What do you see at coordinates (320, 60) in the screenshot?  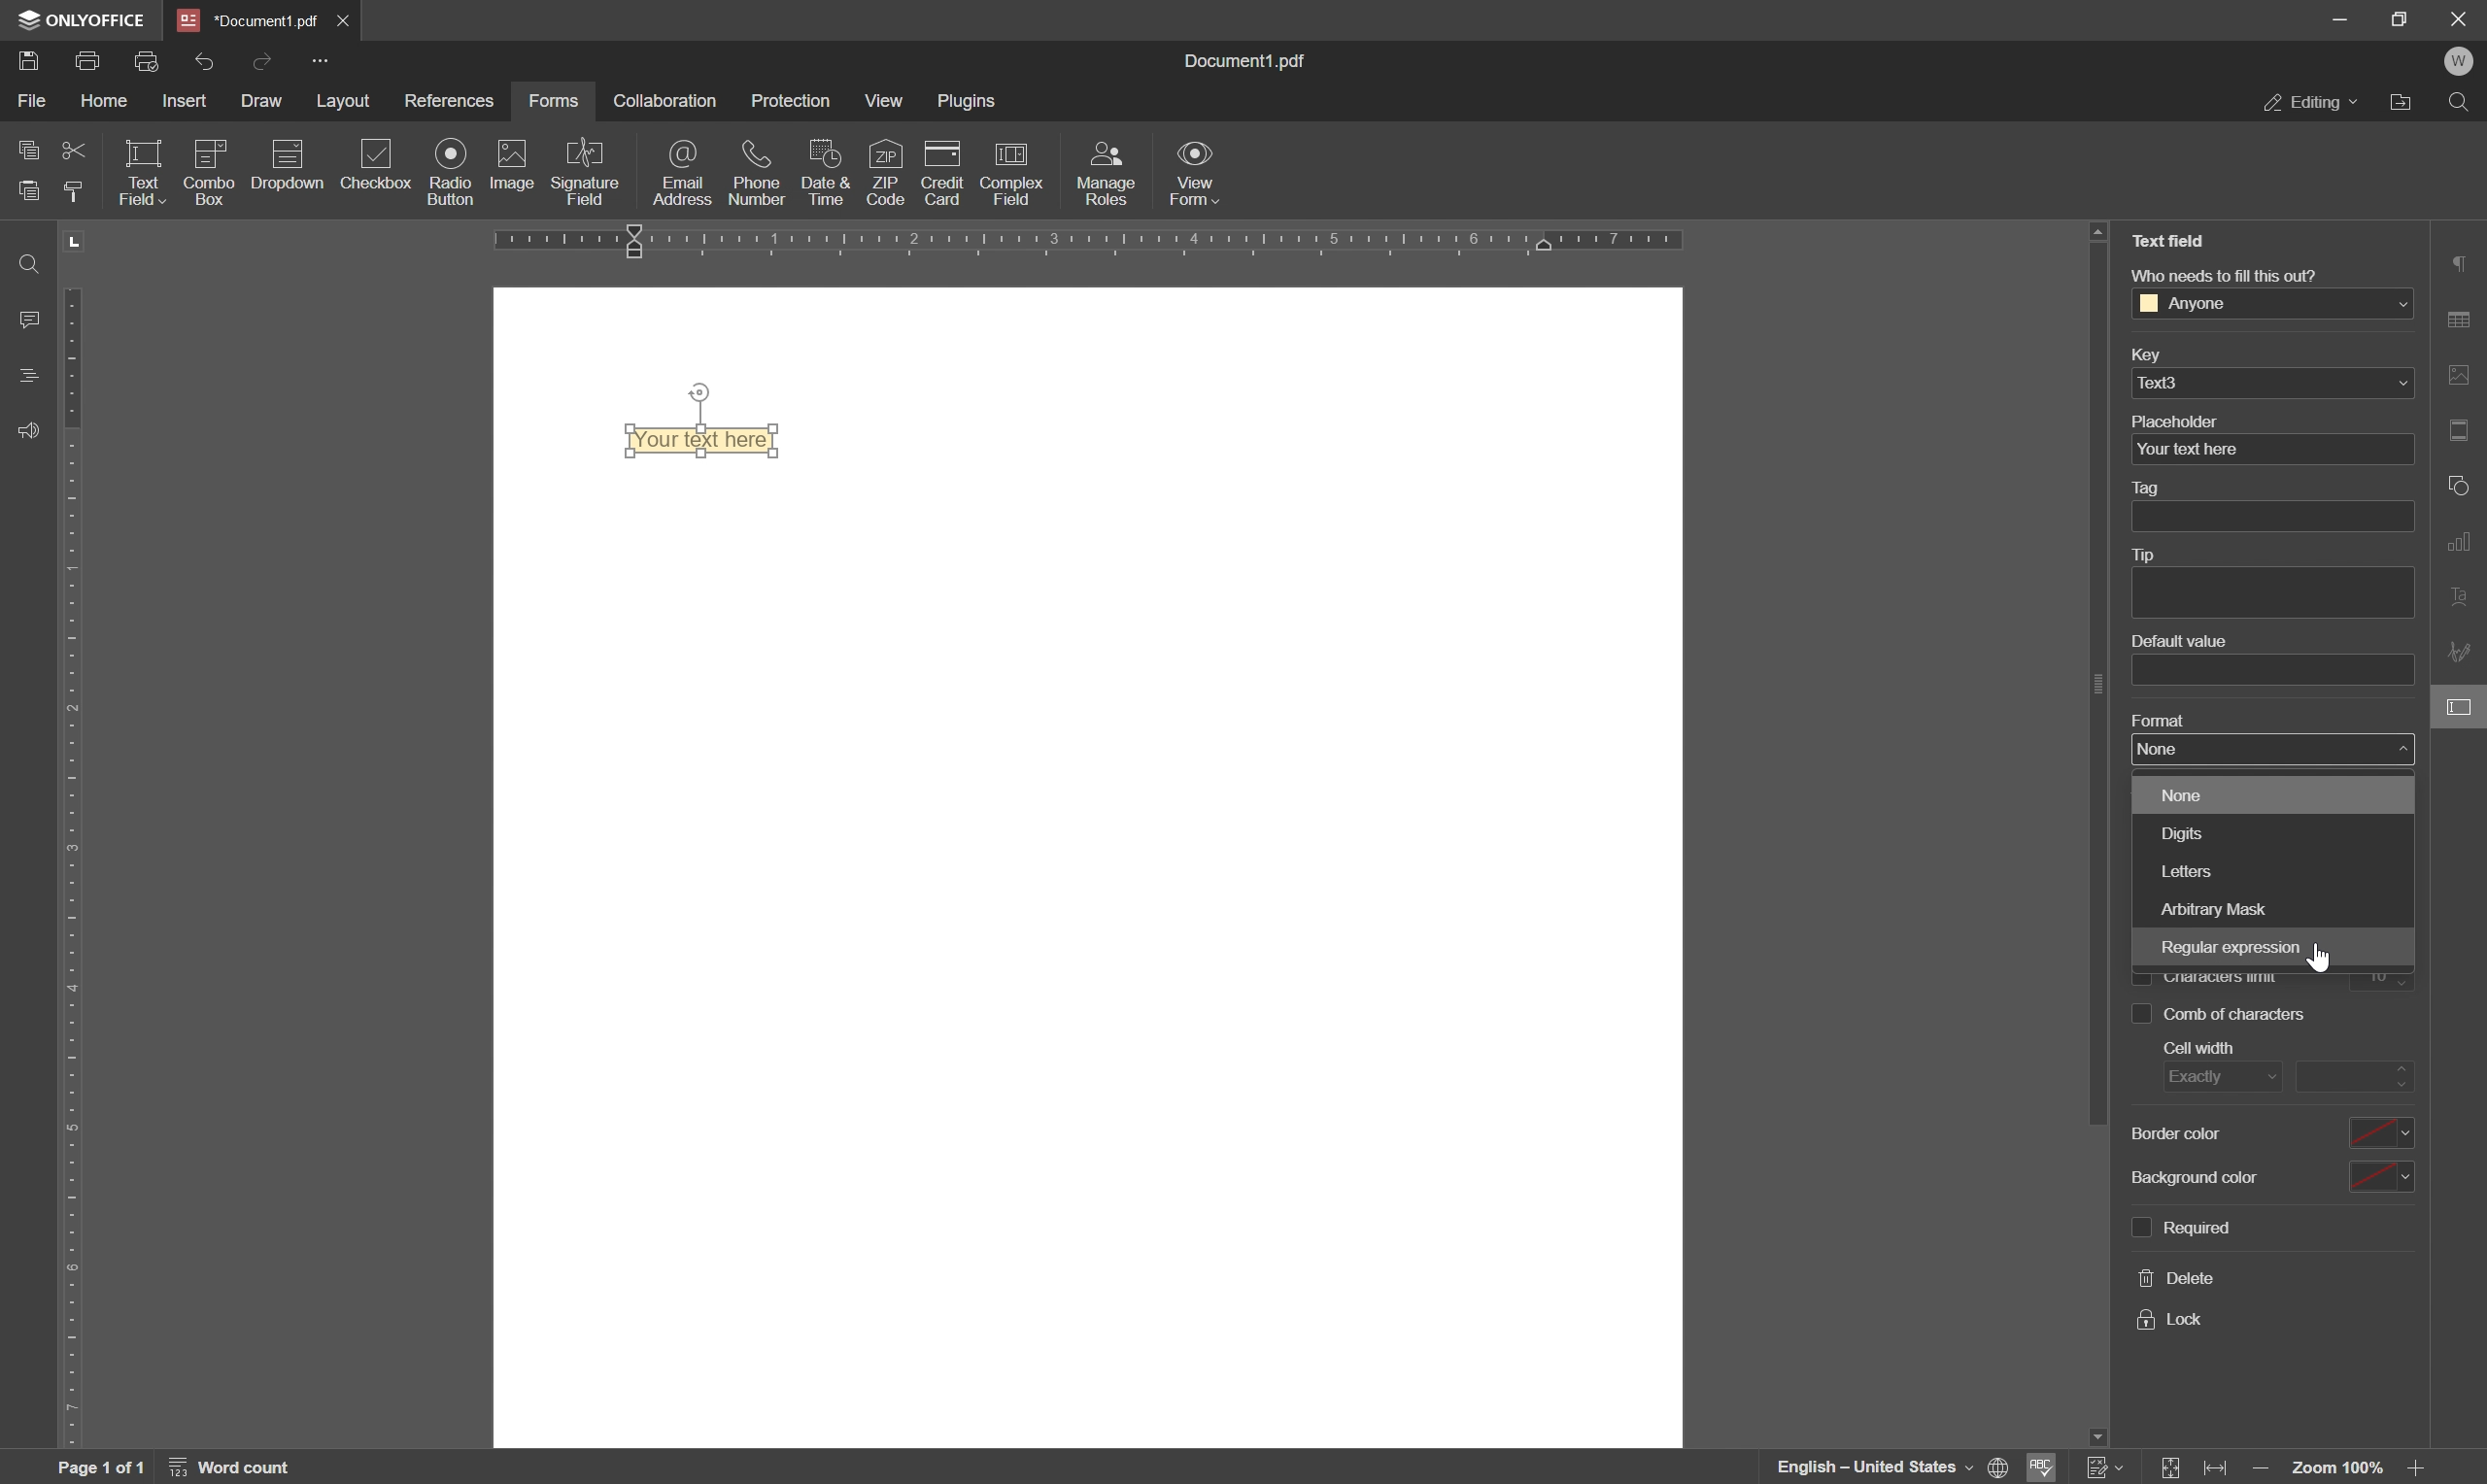 I see `Quick Access Toolbar` at bounding box center [320, 60].